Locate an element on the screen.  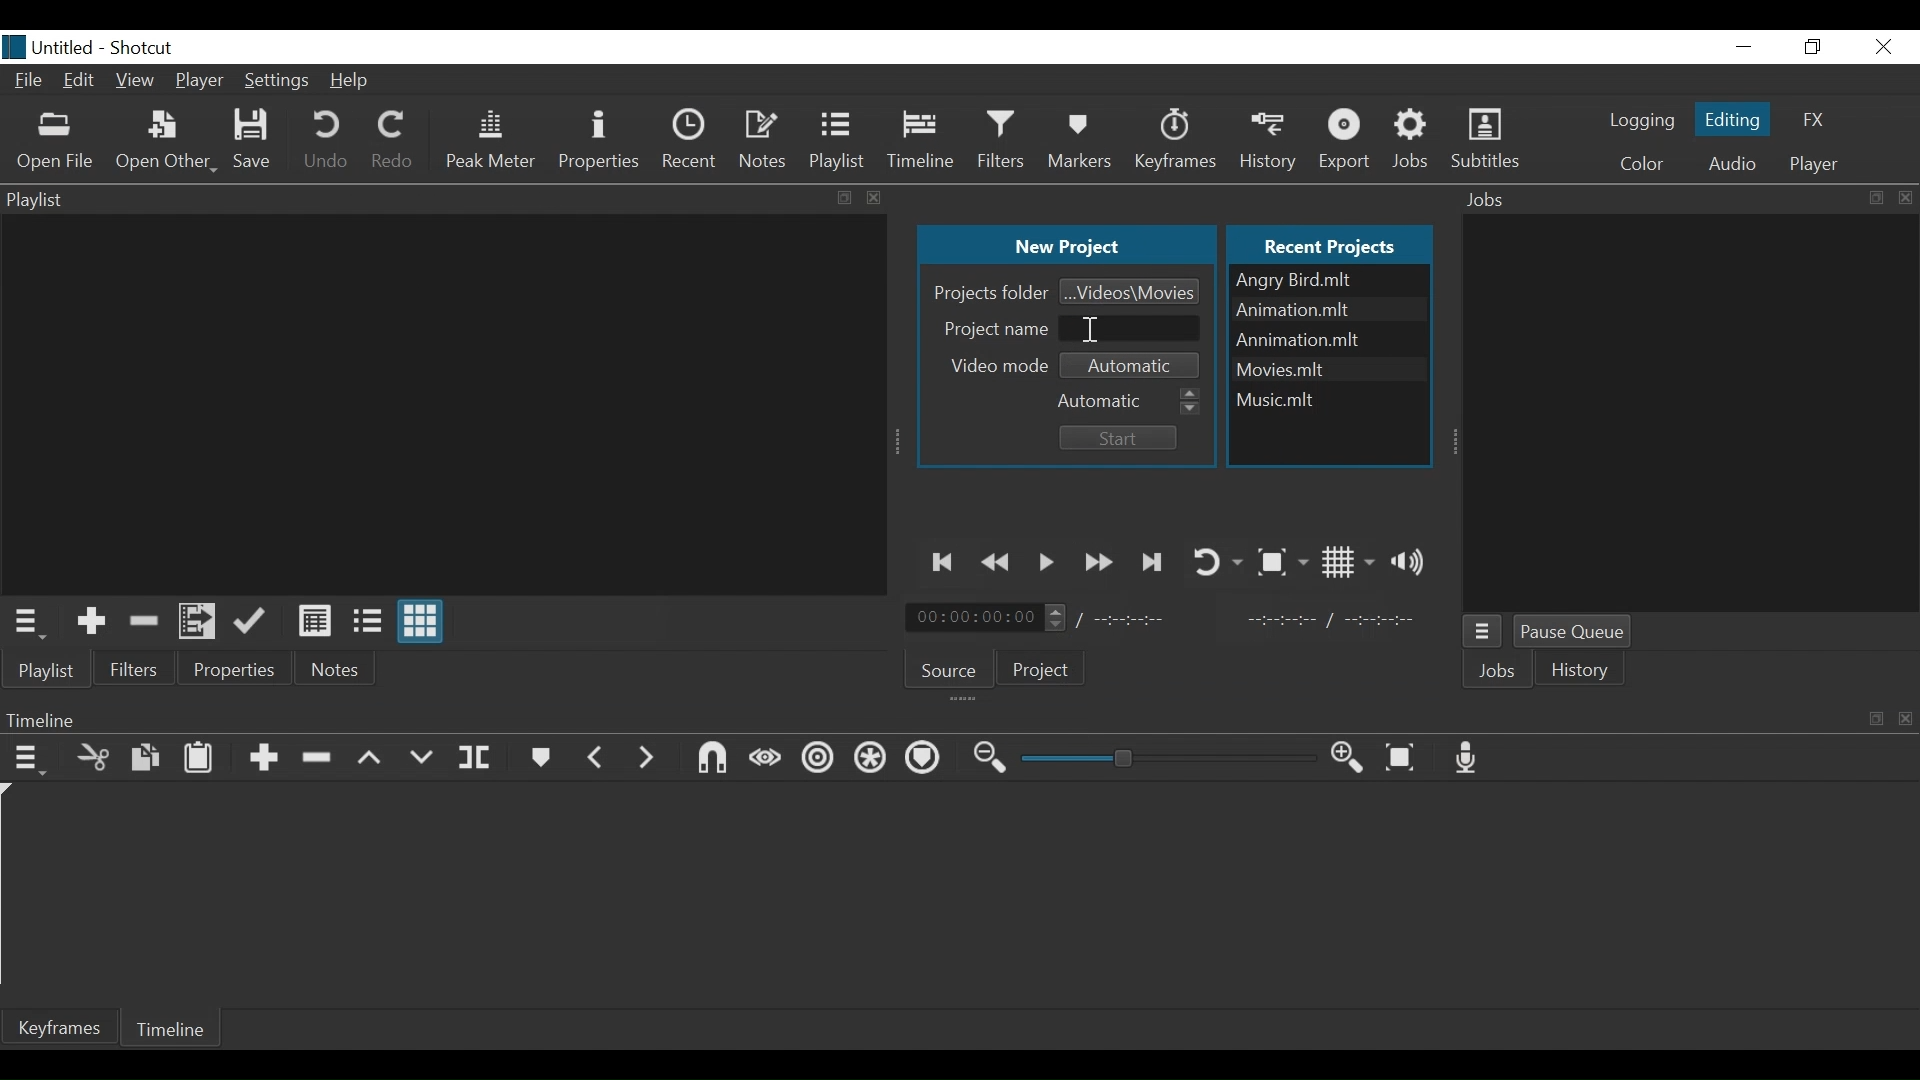
Toggle display grid on player is located at coordinates (1348, 562).